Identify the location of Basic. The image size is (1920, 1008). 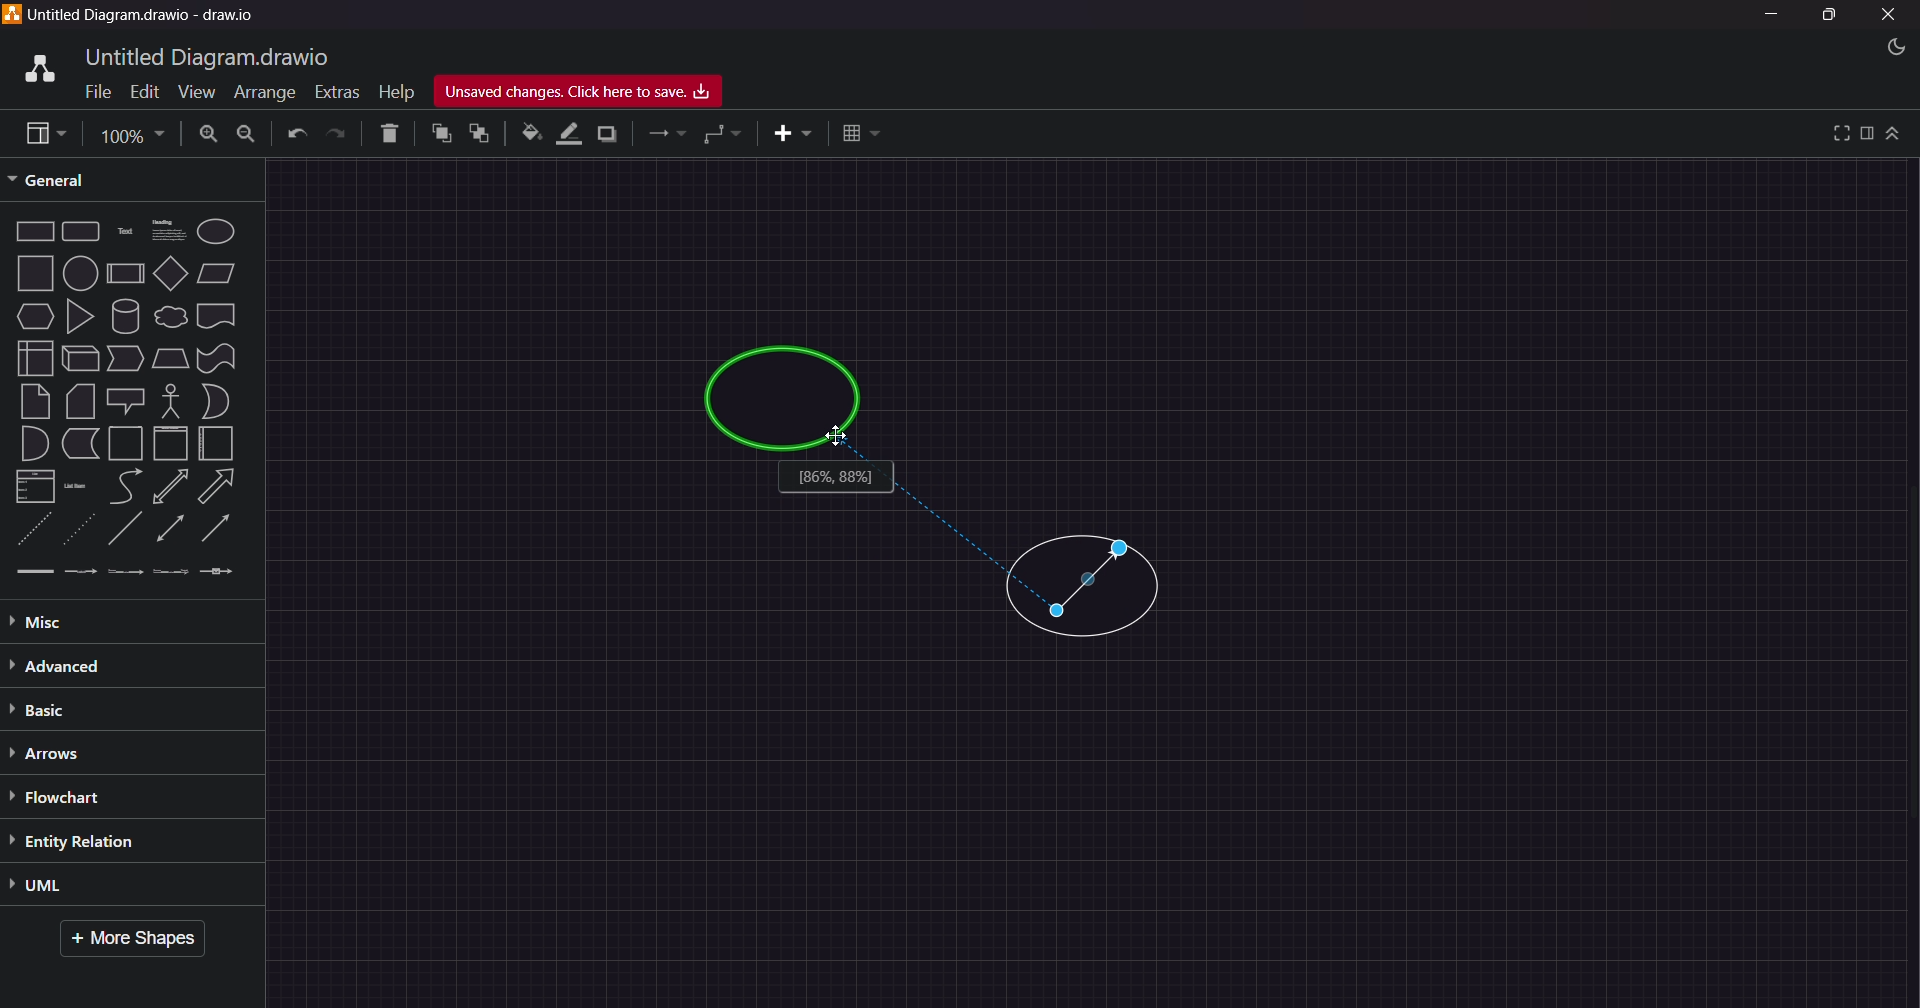
(54, 710).